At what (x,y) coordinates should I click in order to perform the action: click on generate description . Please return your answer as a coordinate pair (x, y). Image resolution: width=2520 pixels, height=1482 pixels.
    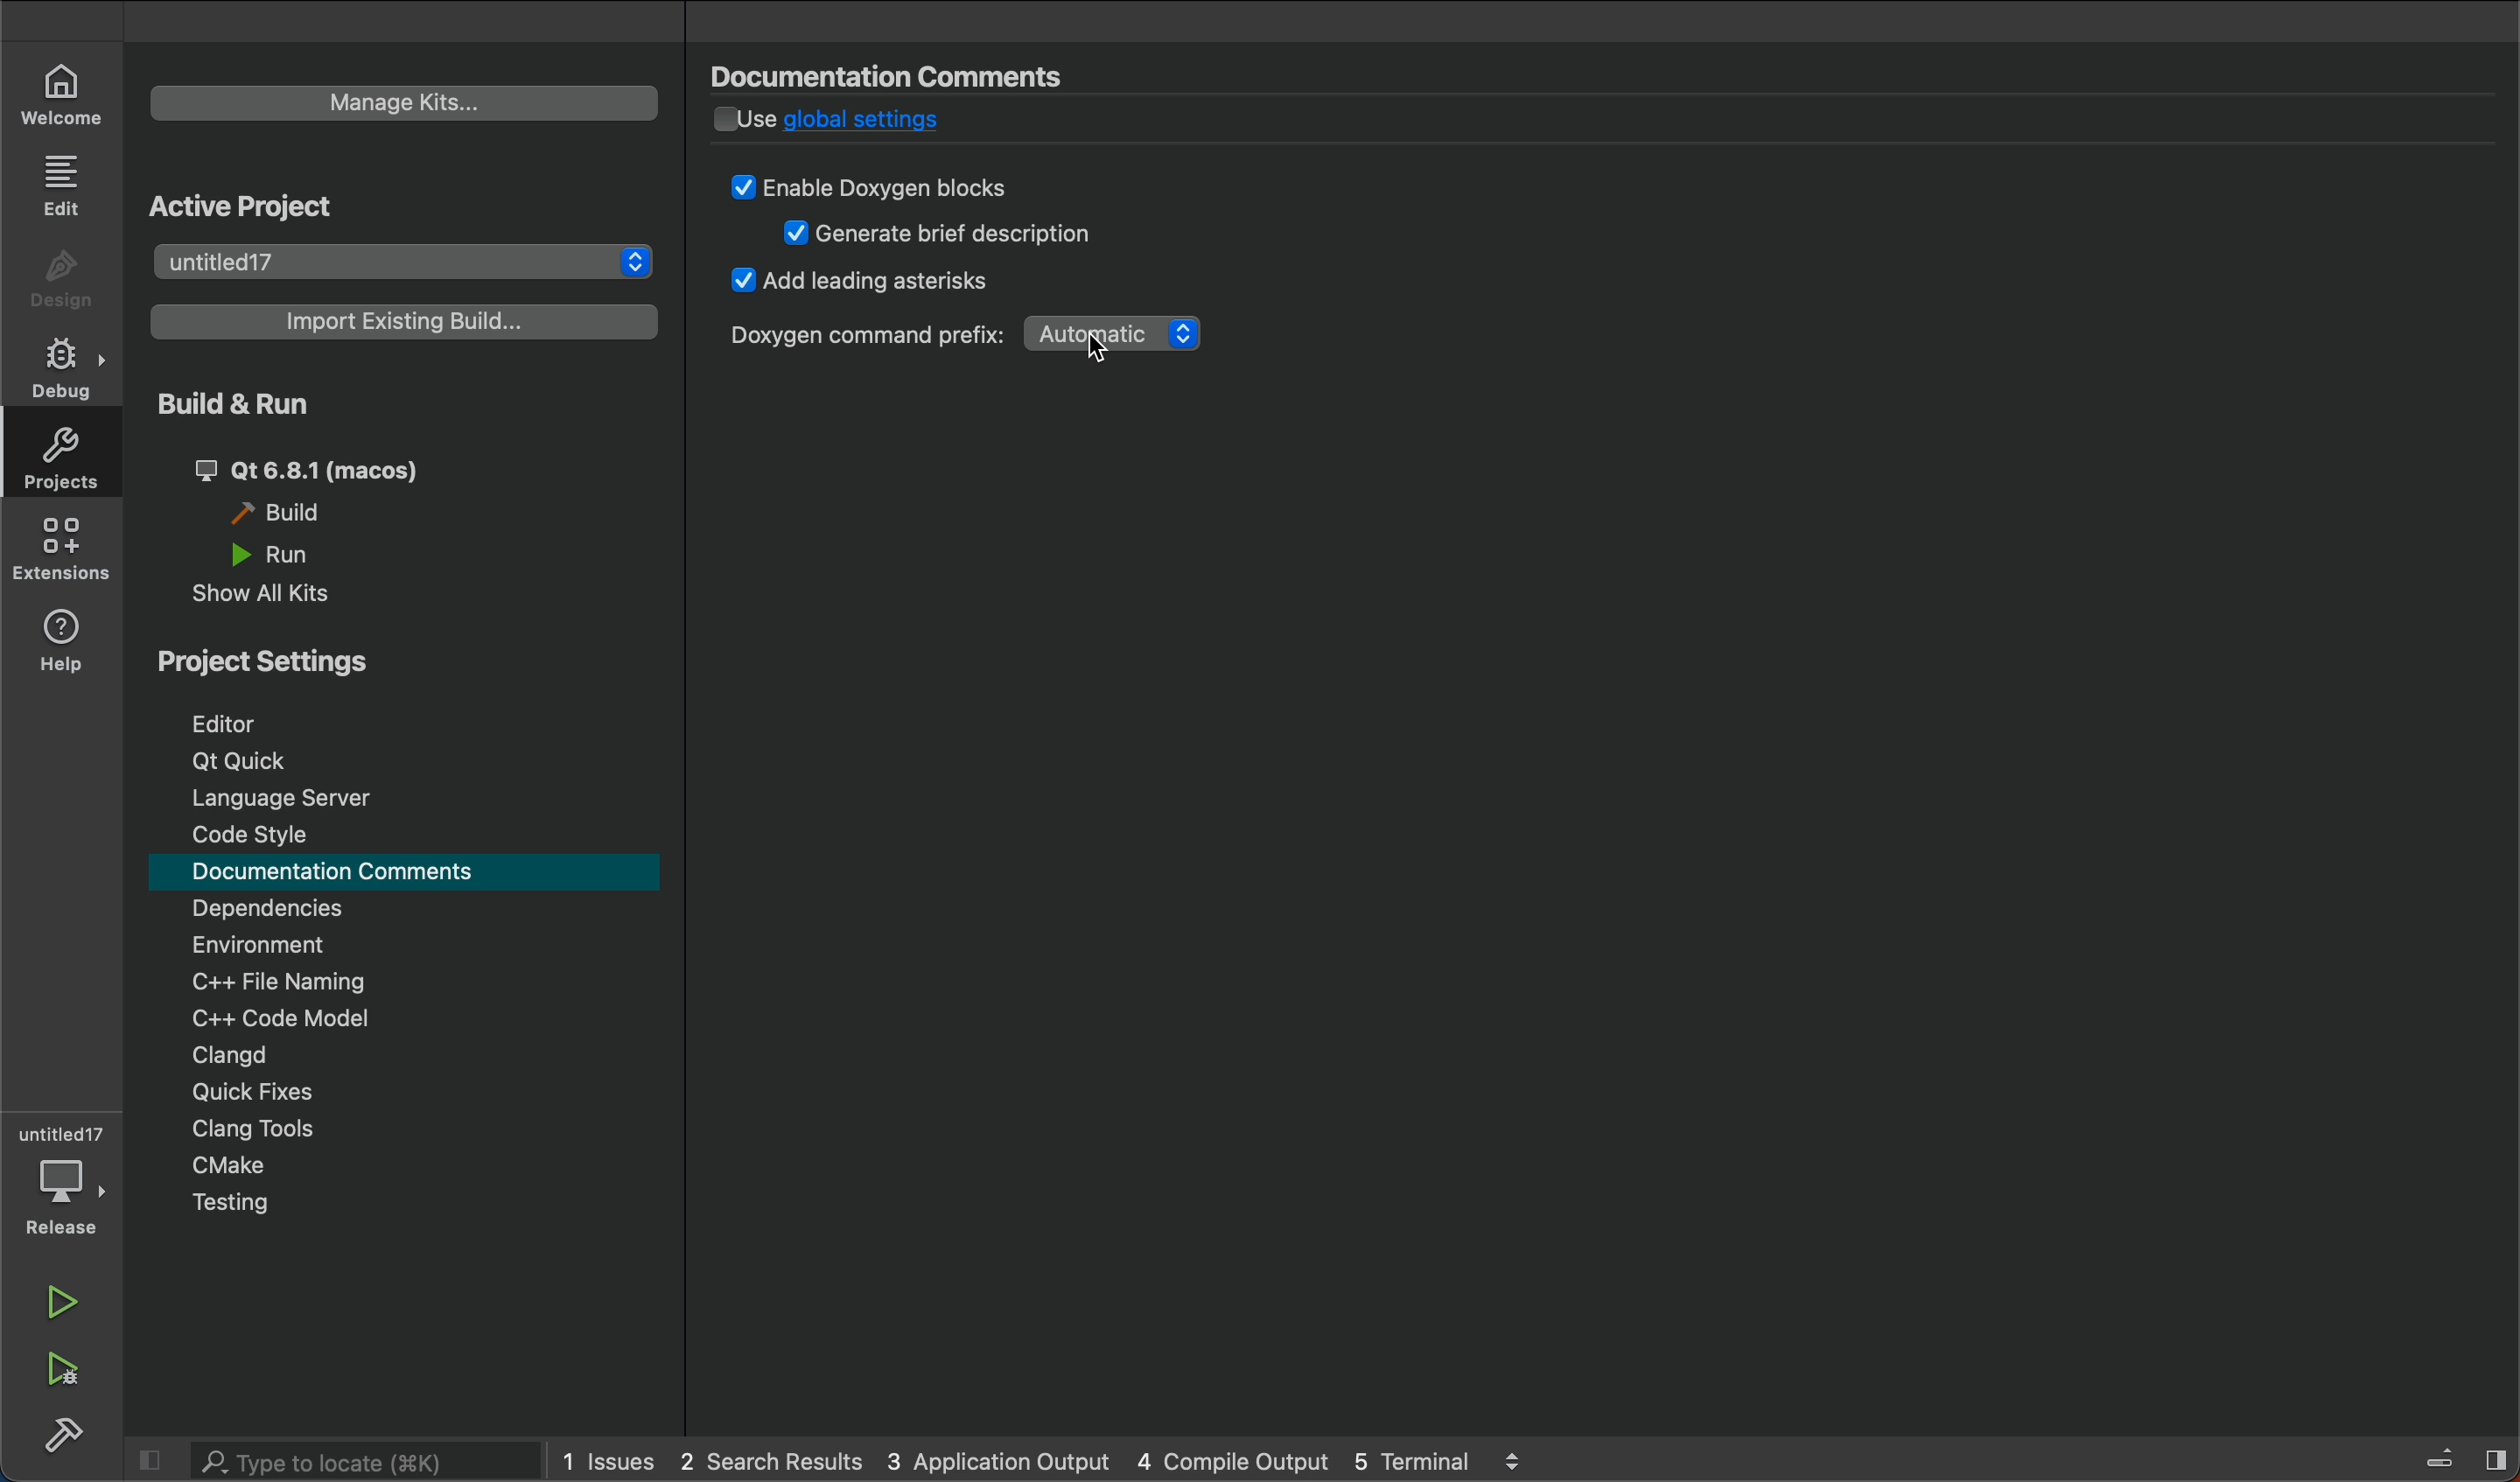
    Looking at the image, I should click on (944, 235).